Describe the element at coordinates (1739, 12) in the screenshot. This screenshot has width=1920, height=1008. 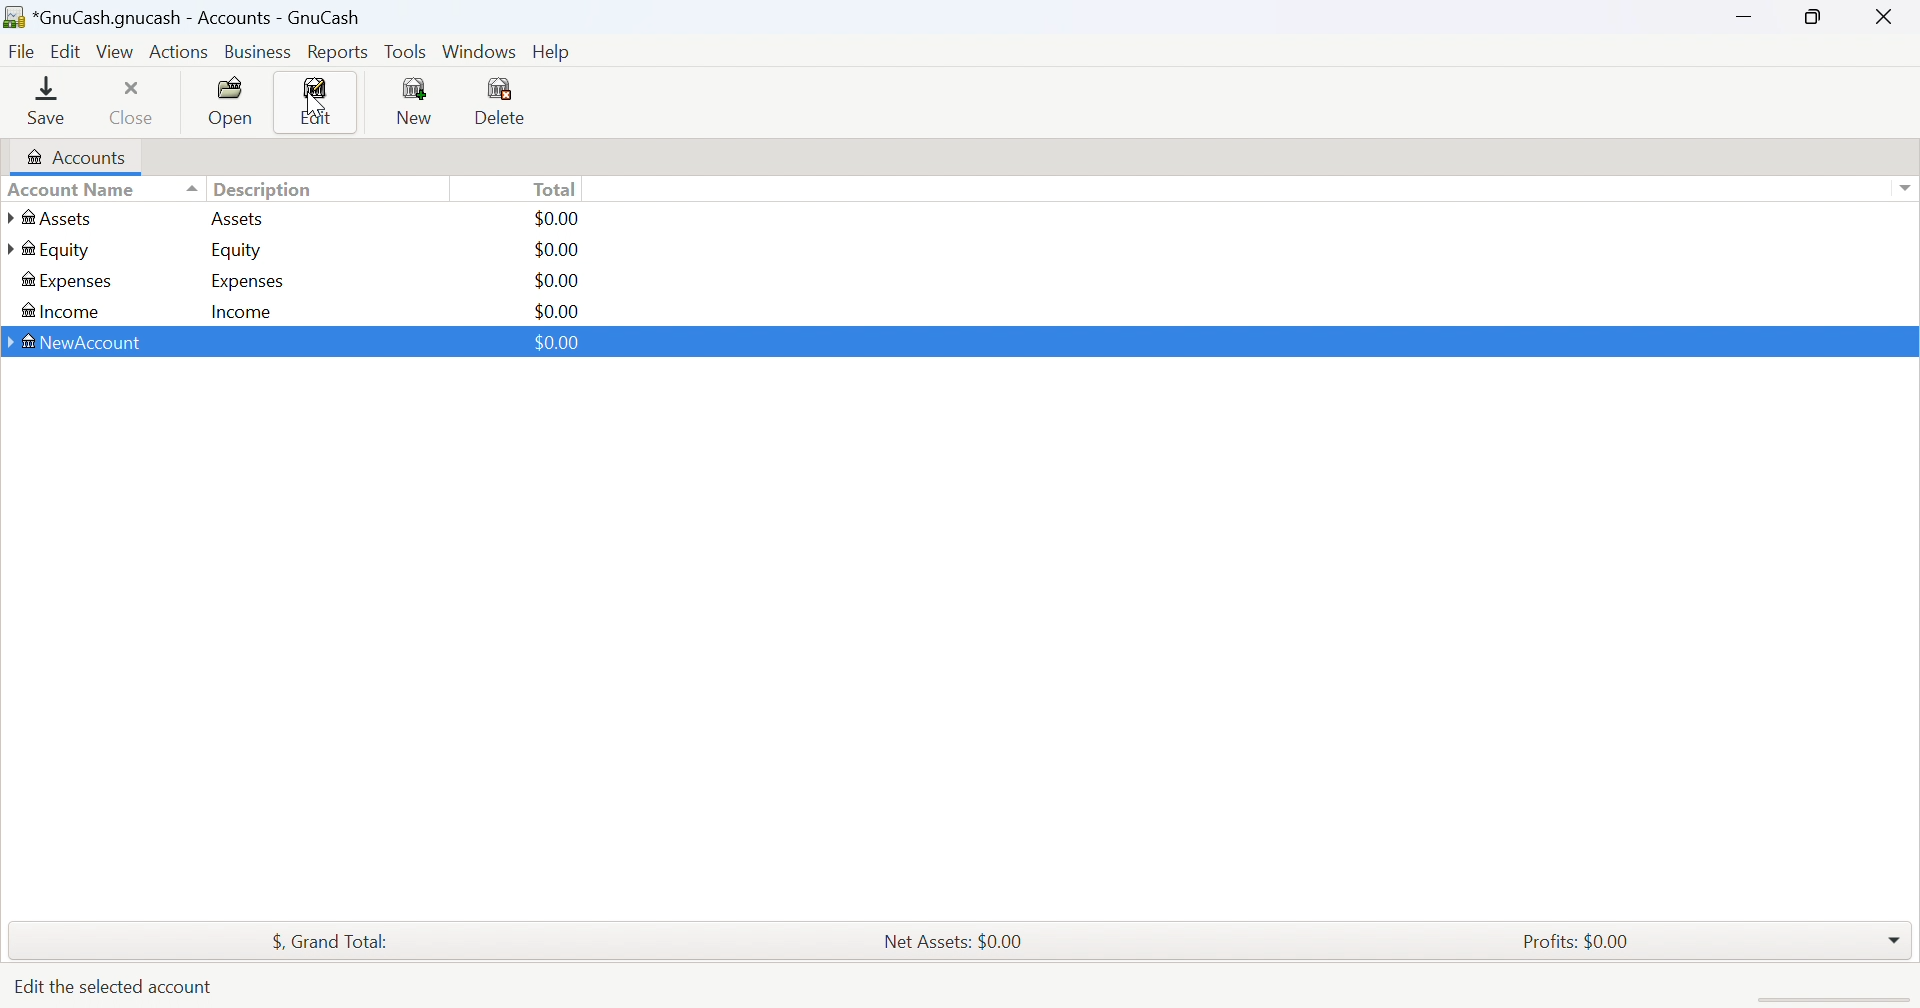
I see `Minimize` at that location.